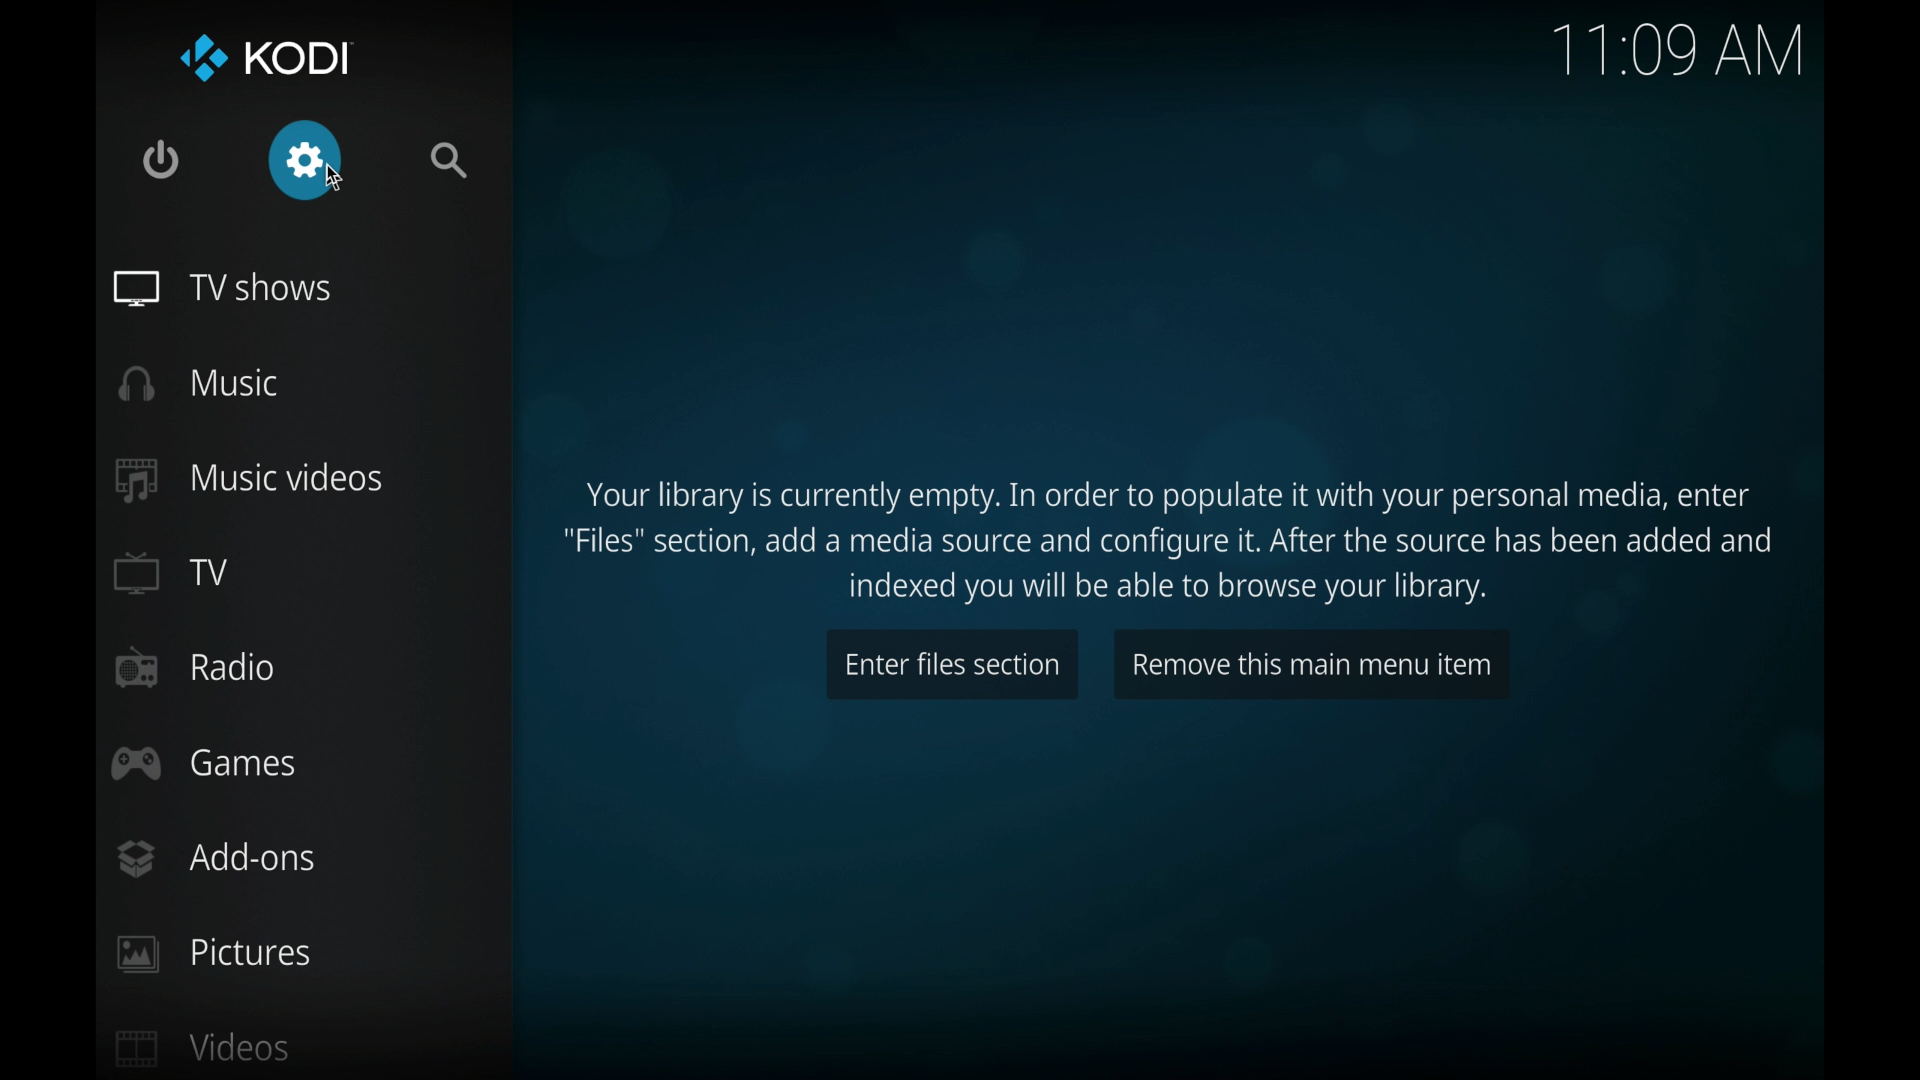 The width and height of the screenshot is (1920, 1080). What do you see at coordinates (1313, 666) in the screenshot?
I see `remove this main menu item` at bounding box center [1313, 666].